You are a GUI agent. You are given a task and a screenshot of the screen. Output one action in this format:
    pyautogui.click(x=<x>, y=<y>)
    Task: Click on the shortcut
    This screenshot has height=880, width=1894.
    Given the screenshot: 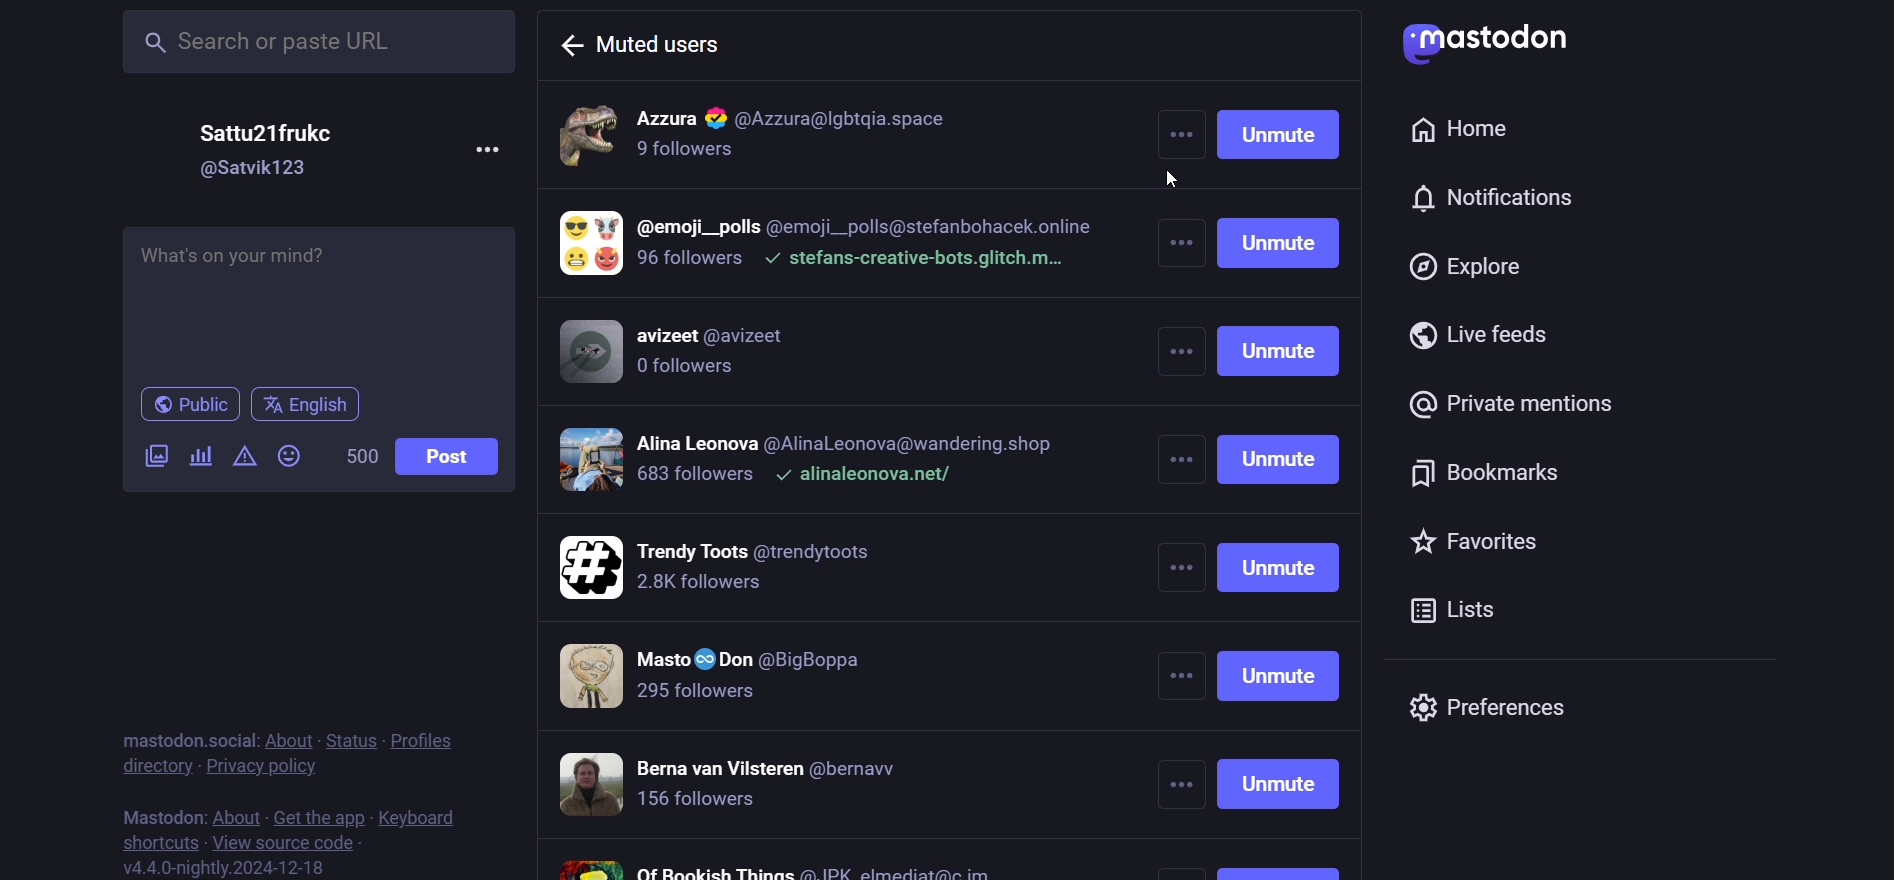 What is the action you would take?
    pyautogui.click(x=156, y=842)
    